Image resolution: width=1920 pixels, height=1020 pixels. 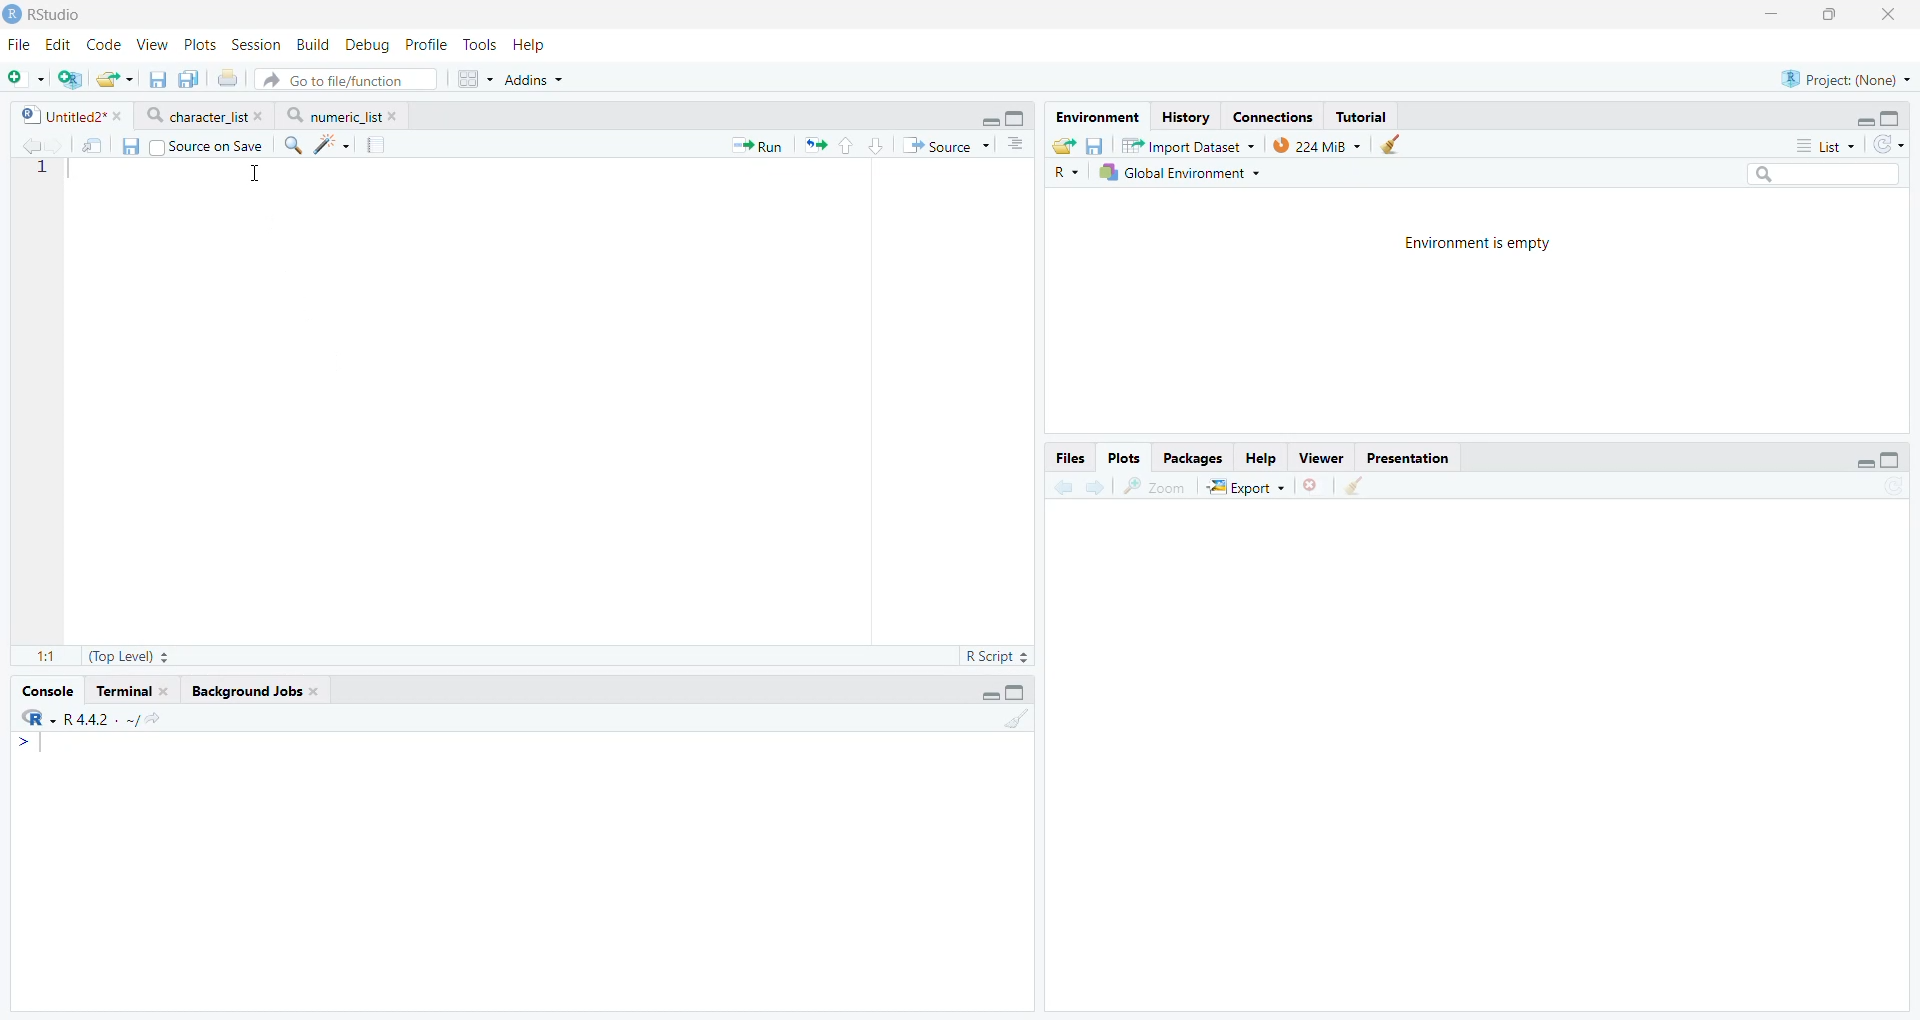 I want to click on Go to next plot, so click(x=1098, y=485).